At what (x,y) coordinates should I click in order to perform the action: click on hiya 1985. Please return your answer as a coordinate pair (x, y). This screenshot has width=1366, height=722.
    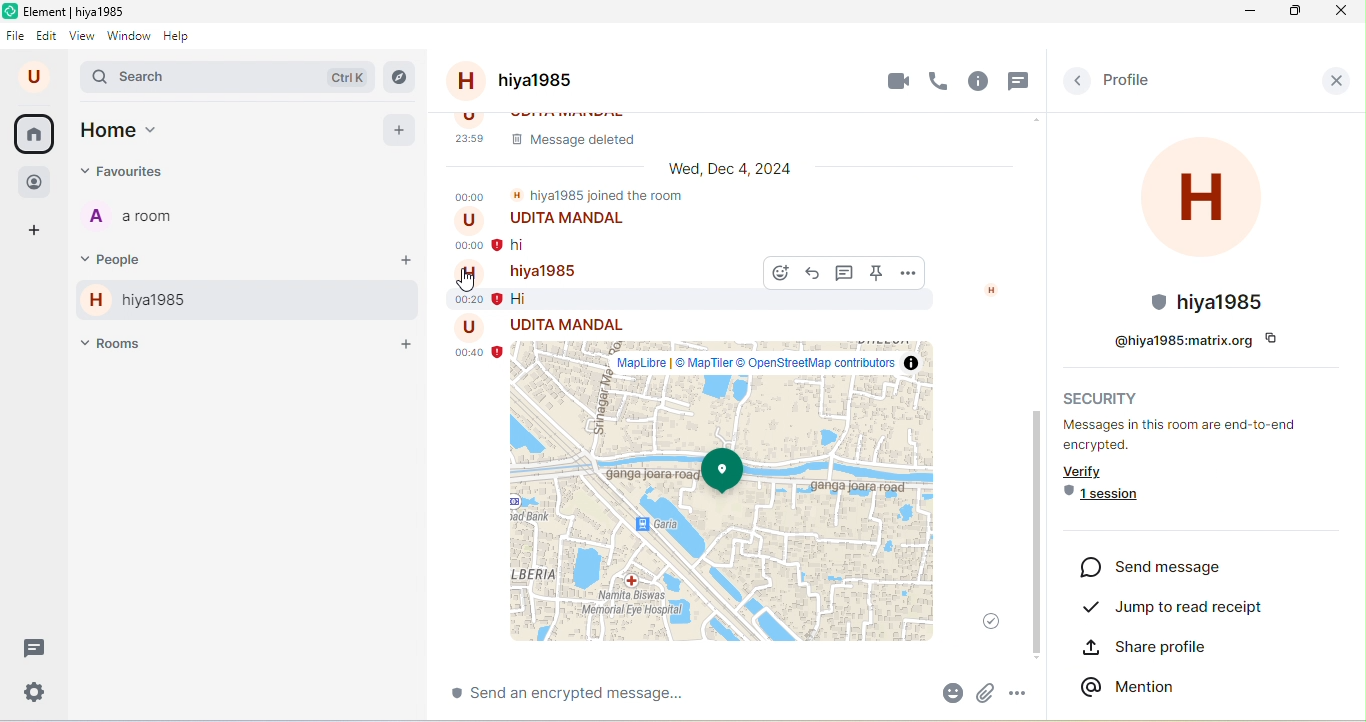
    Looking at the image, I should click on (534, 82).